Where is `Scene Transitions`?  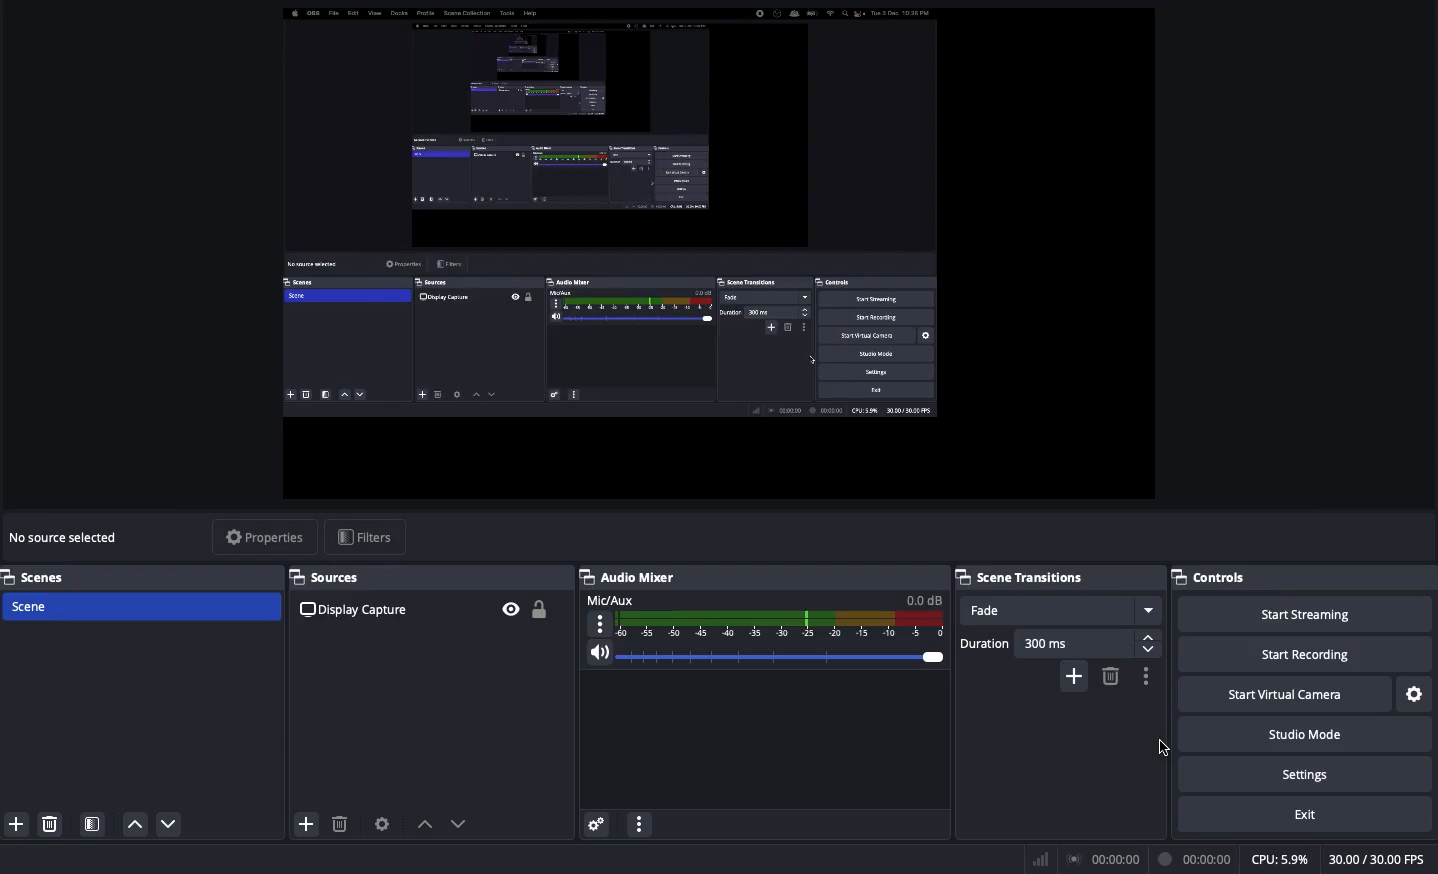
Scene Transitions is located at coordinates (1061, 582).